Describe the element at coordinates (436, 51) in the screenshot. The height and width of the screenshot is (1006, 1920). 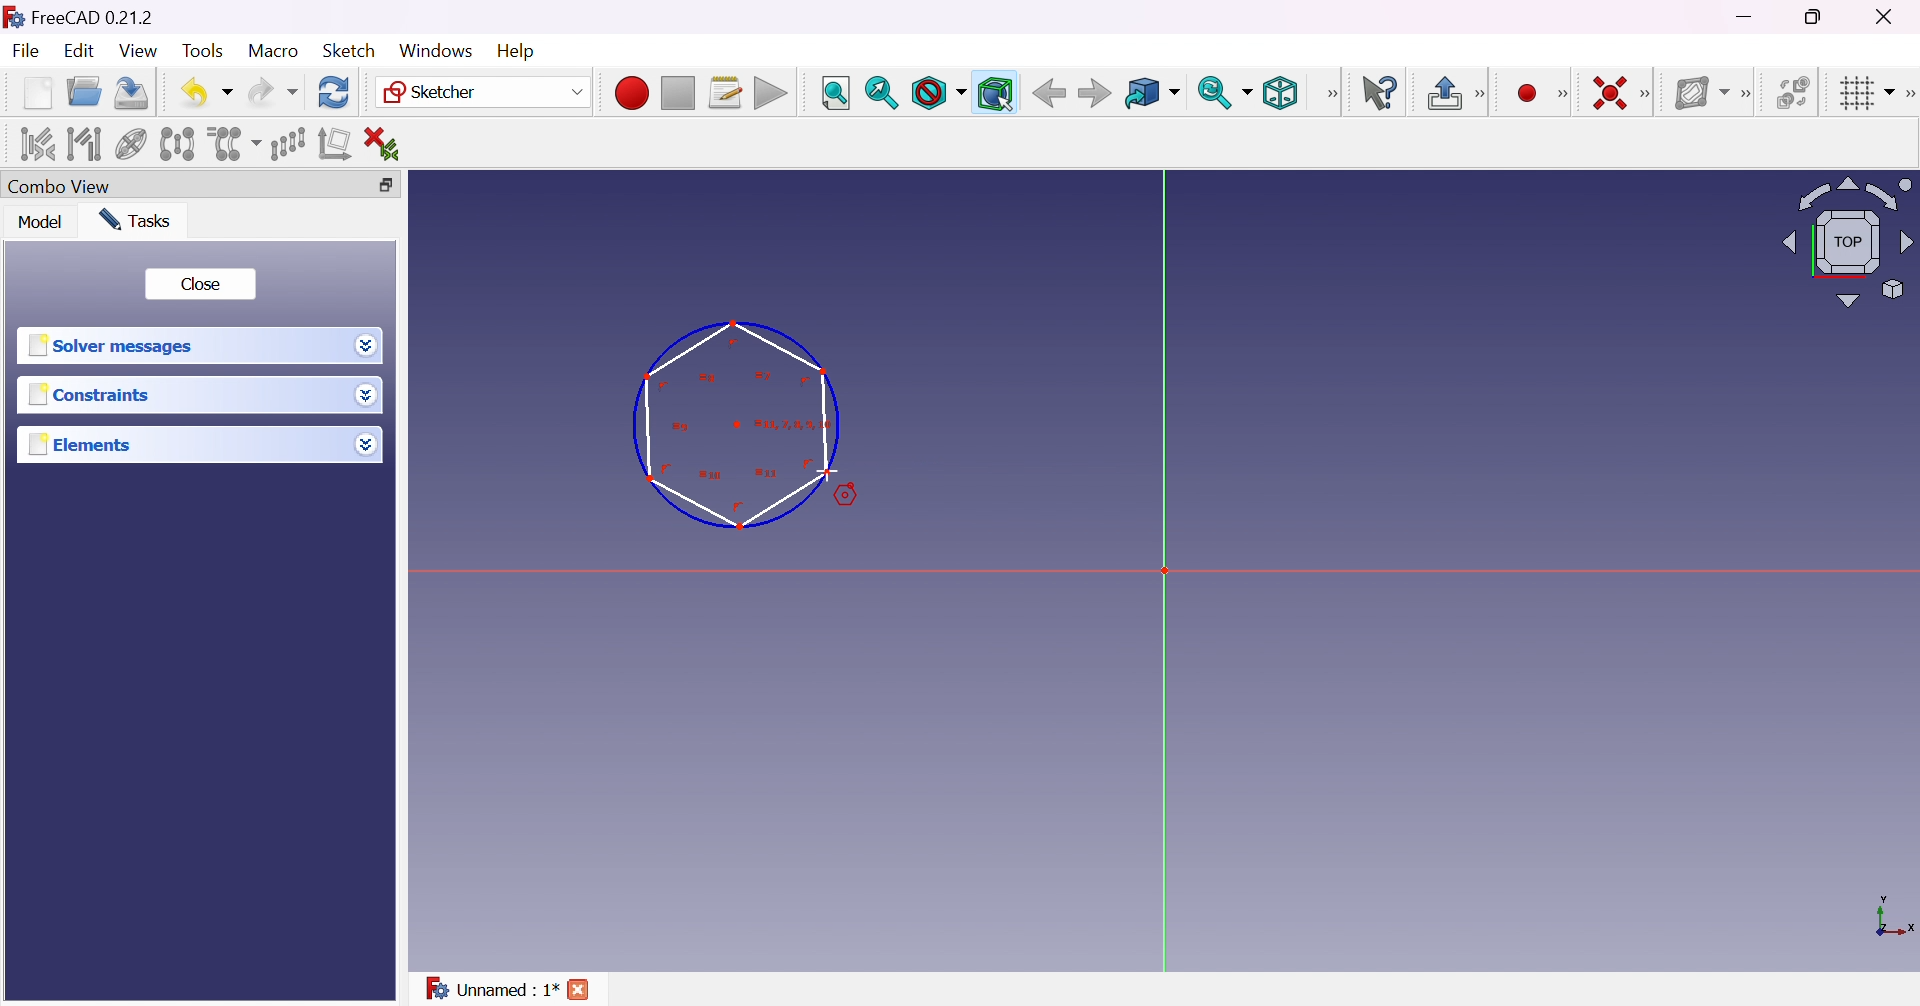
I see `windows` at that location.